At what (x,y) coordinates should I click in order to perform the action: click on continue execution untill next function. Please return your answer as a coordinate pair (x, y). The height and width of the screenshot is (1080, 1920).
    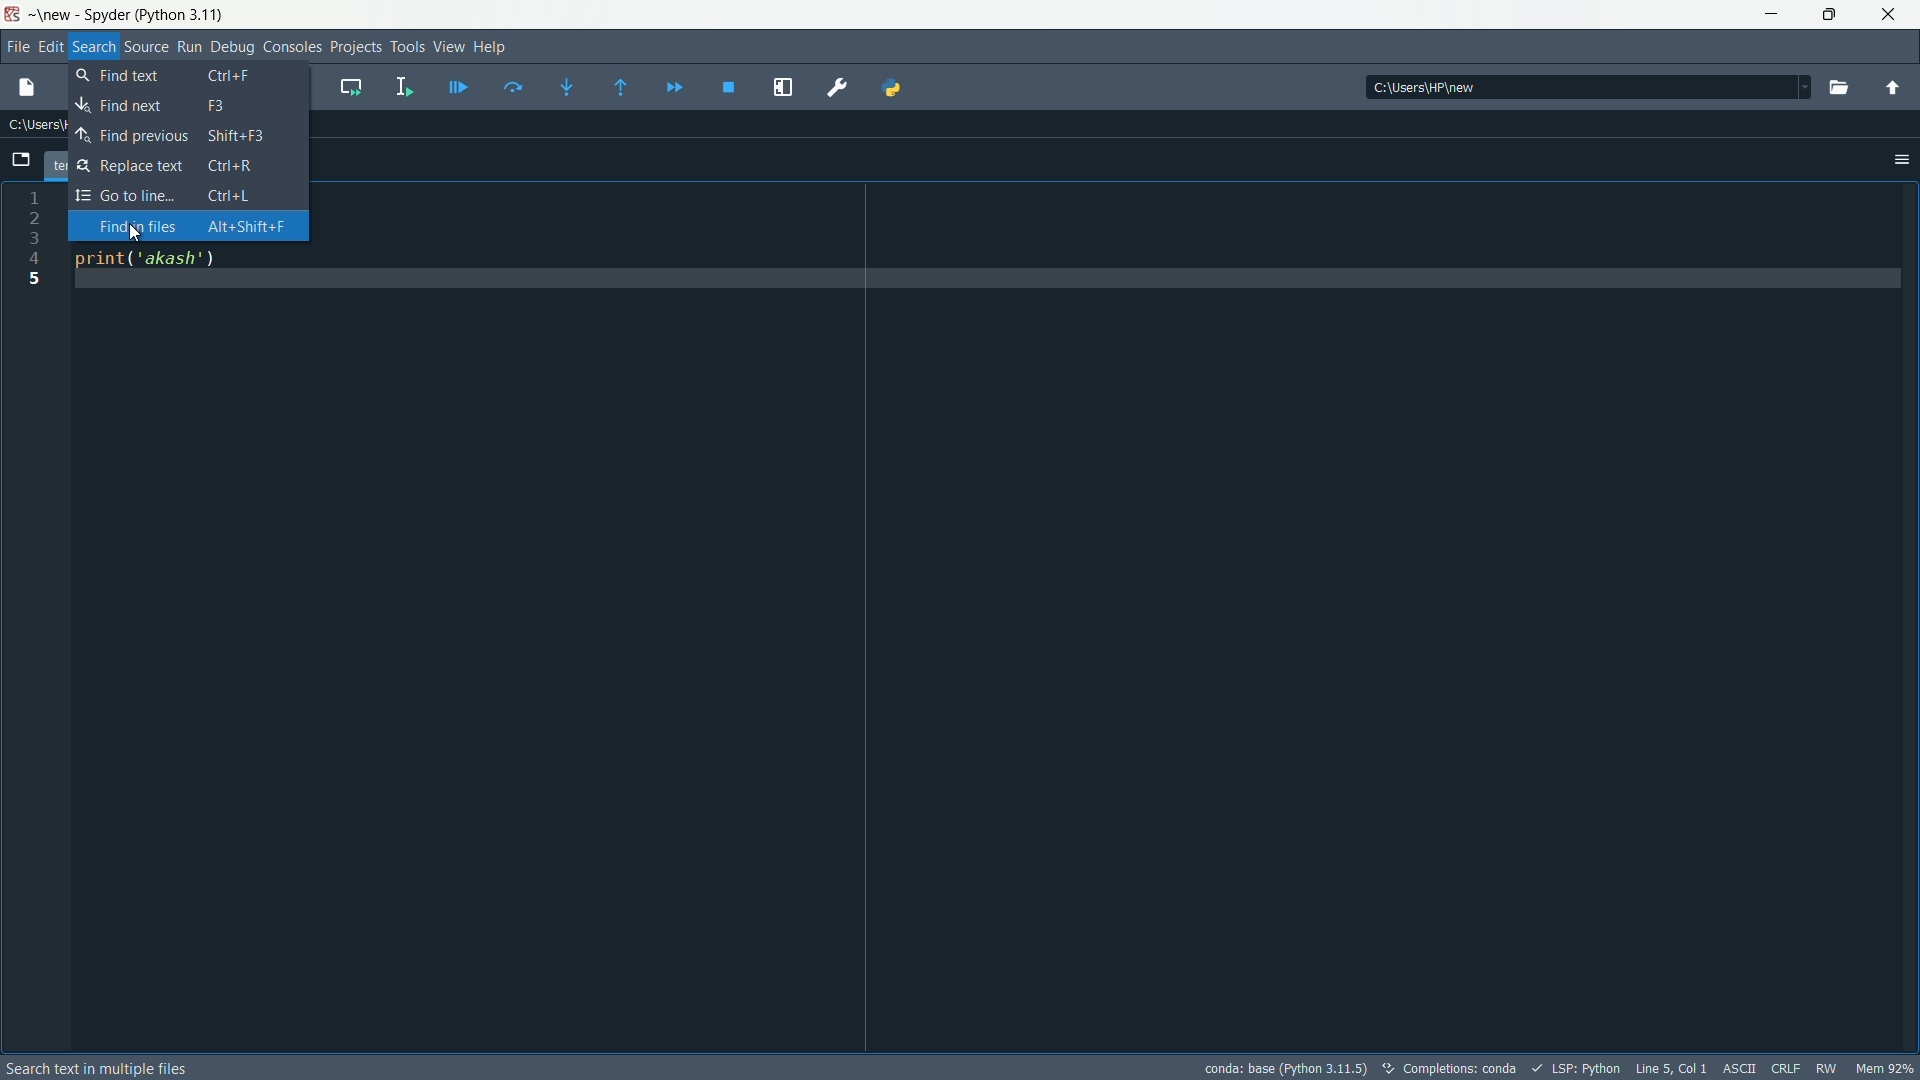
    Looking at the image, I should click on (670, 86).